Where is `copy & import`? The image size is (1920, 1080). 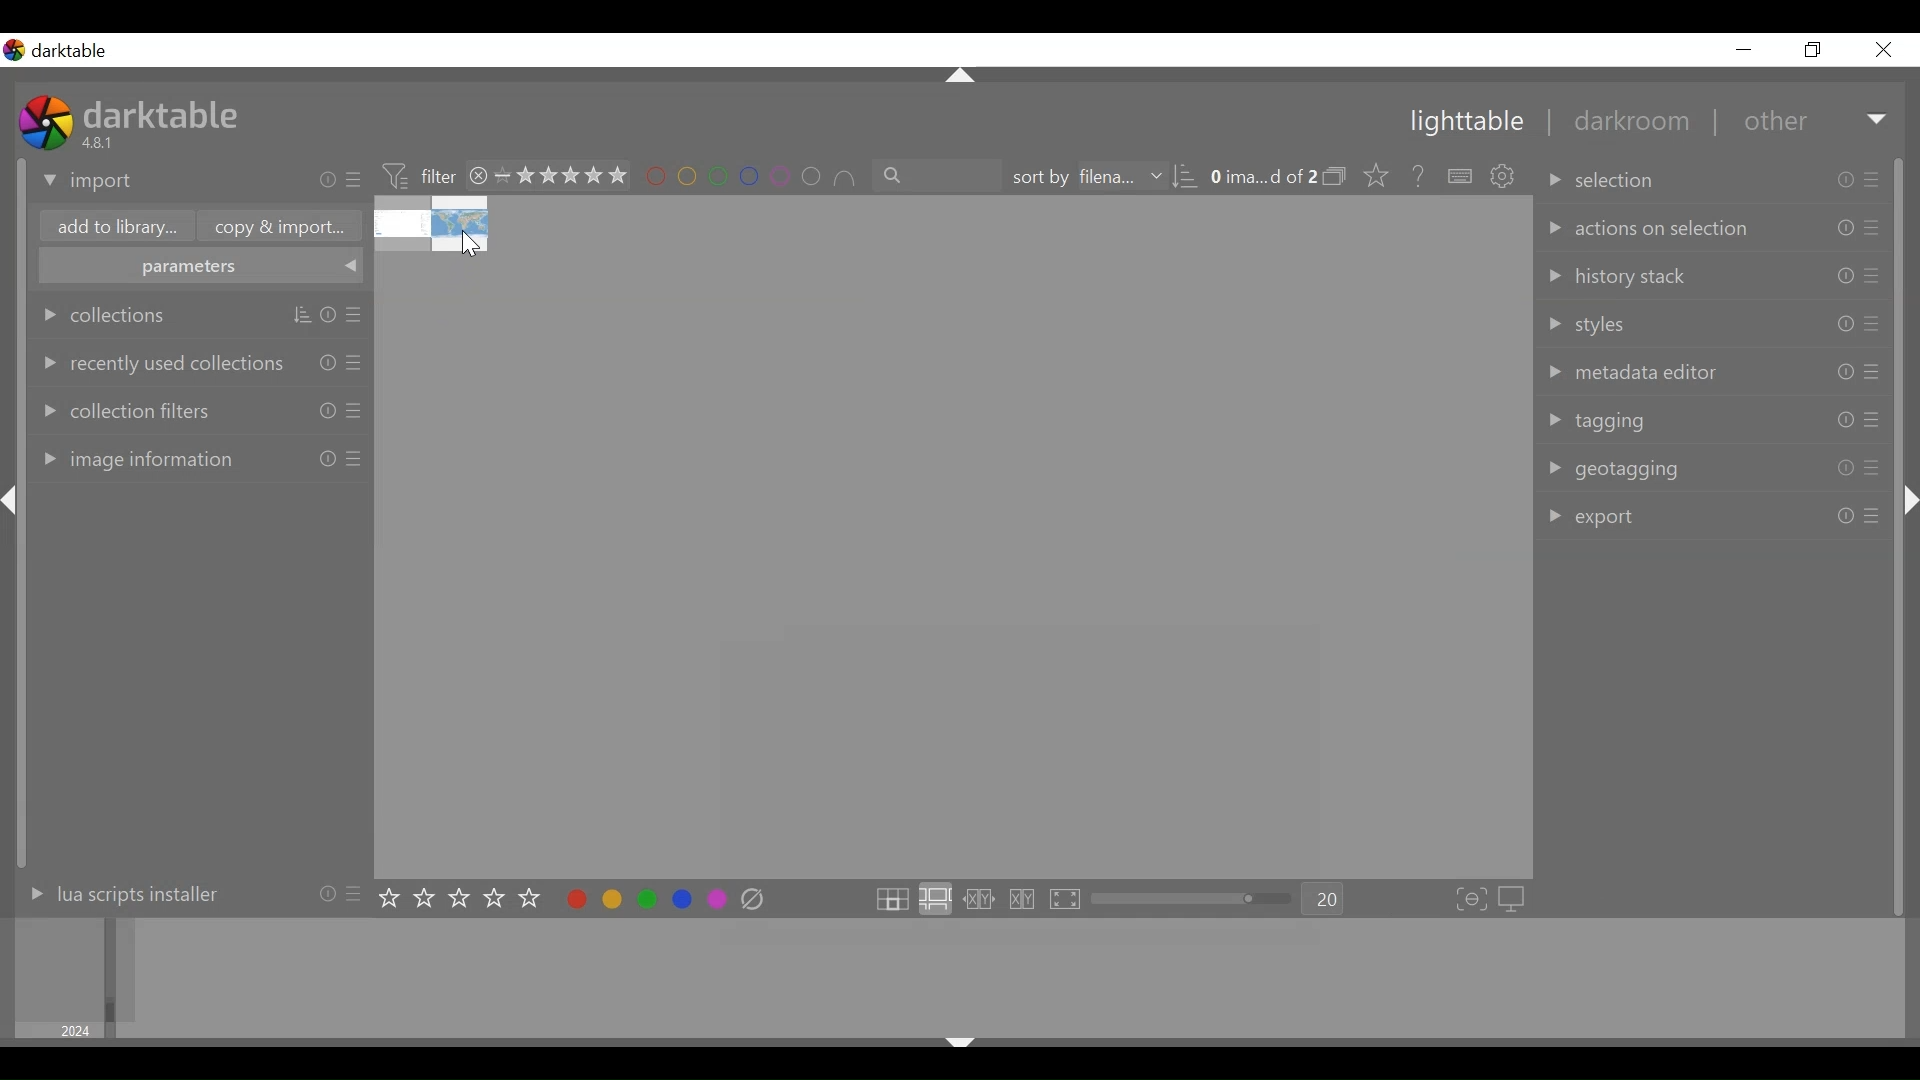 copy & import is located at coordinates (278, 225).